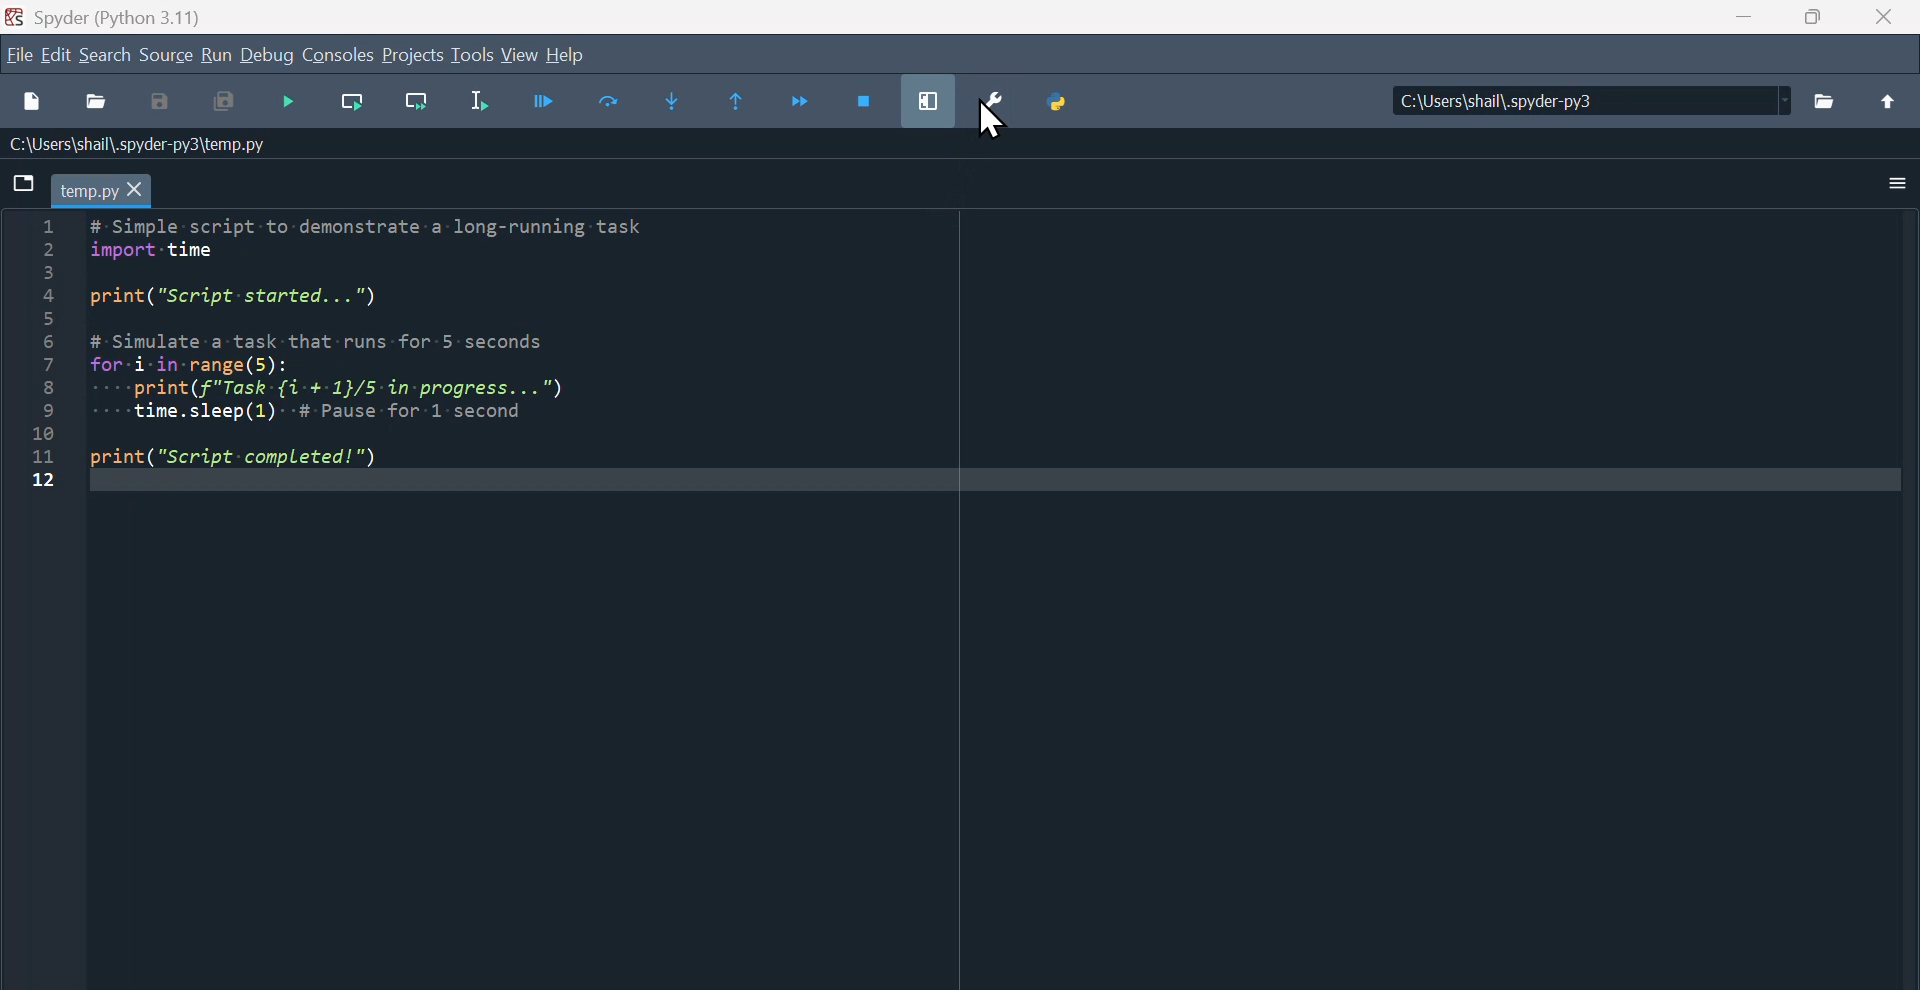 The width and height of the screenshot is (1920, 990). Describe the element at coordinates (1832, 105) in the screenshot. I see `Folder` at that location.